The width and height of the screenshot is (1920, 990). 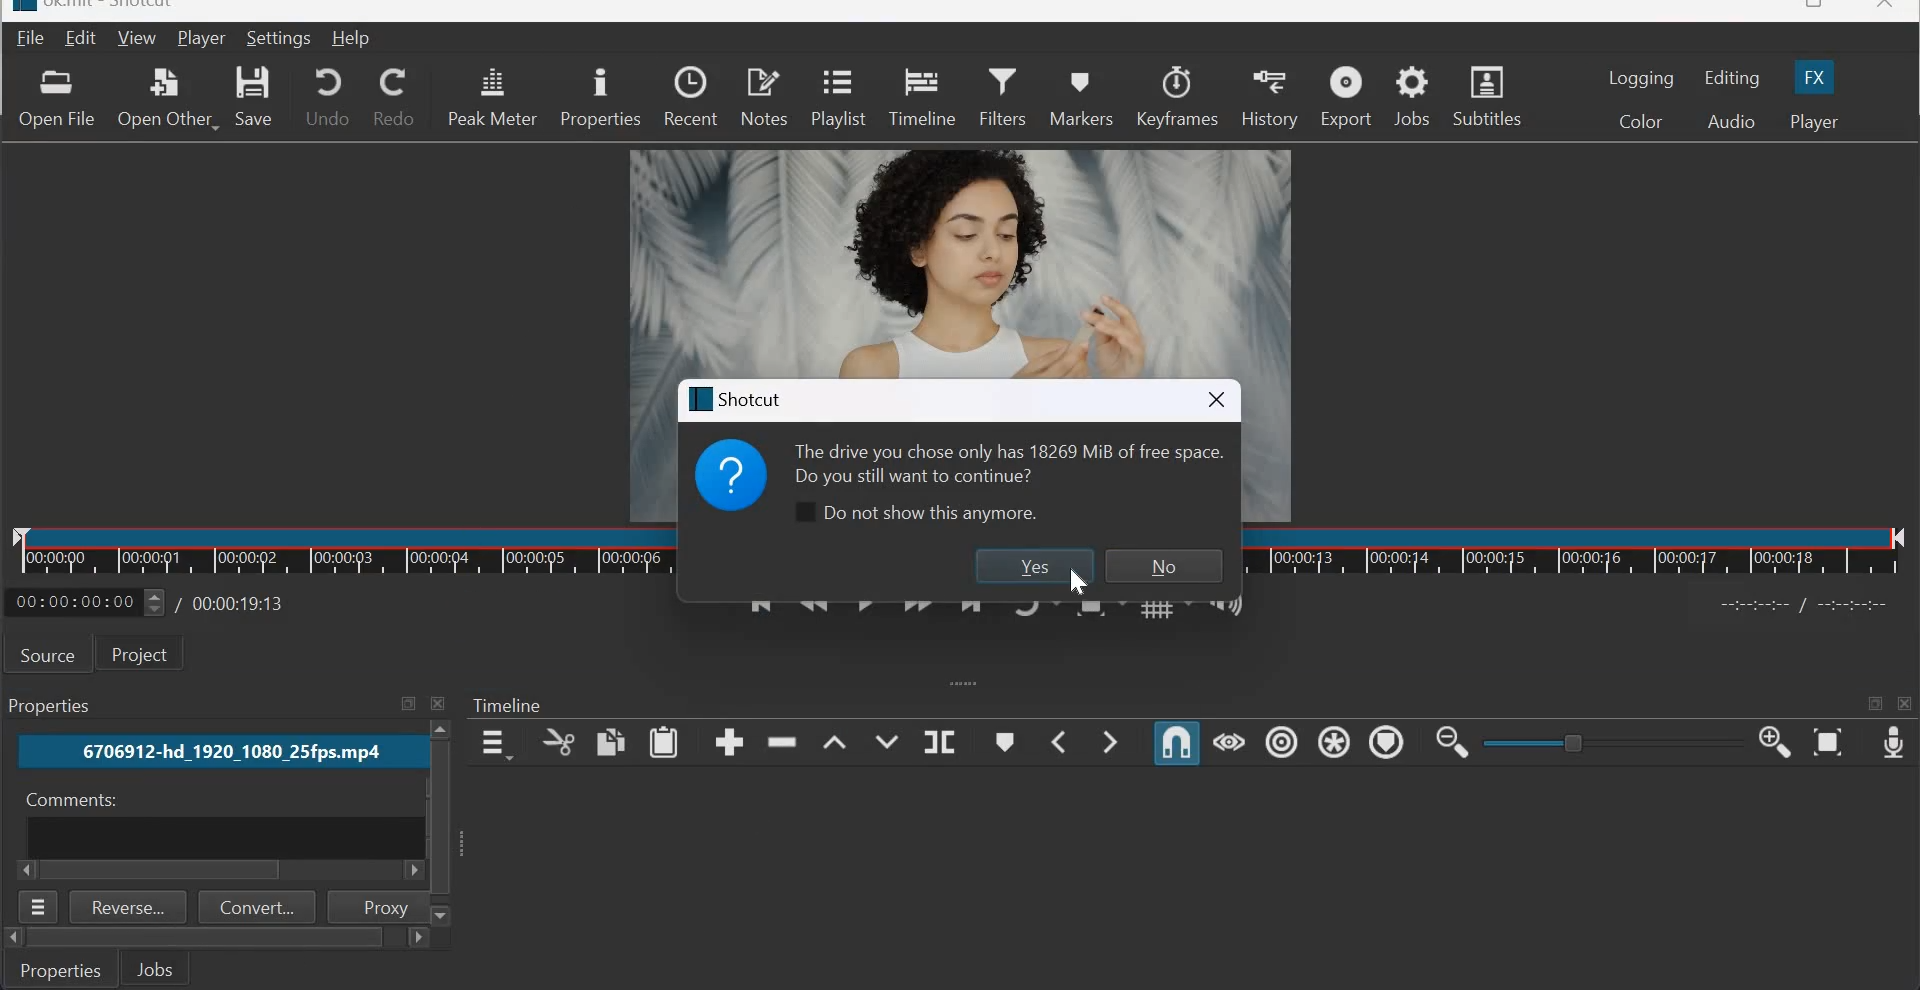 What do you see at coordinates (1216, 398) in the screenshot?
I see `close` at bounding box center [1216, 398].